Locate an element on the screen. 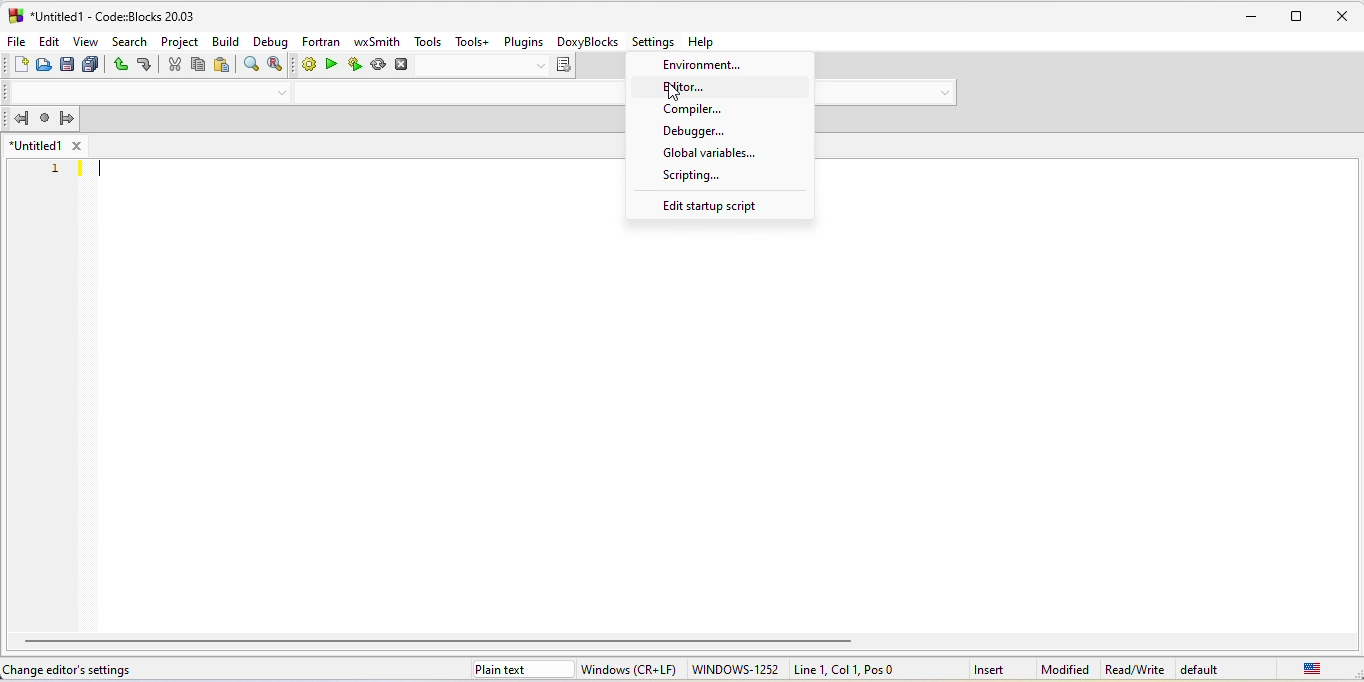  build is located at coordinates (226, 42).